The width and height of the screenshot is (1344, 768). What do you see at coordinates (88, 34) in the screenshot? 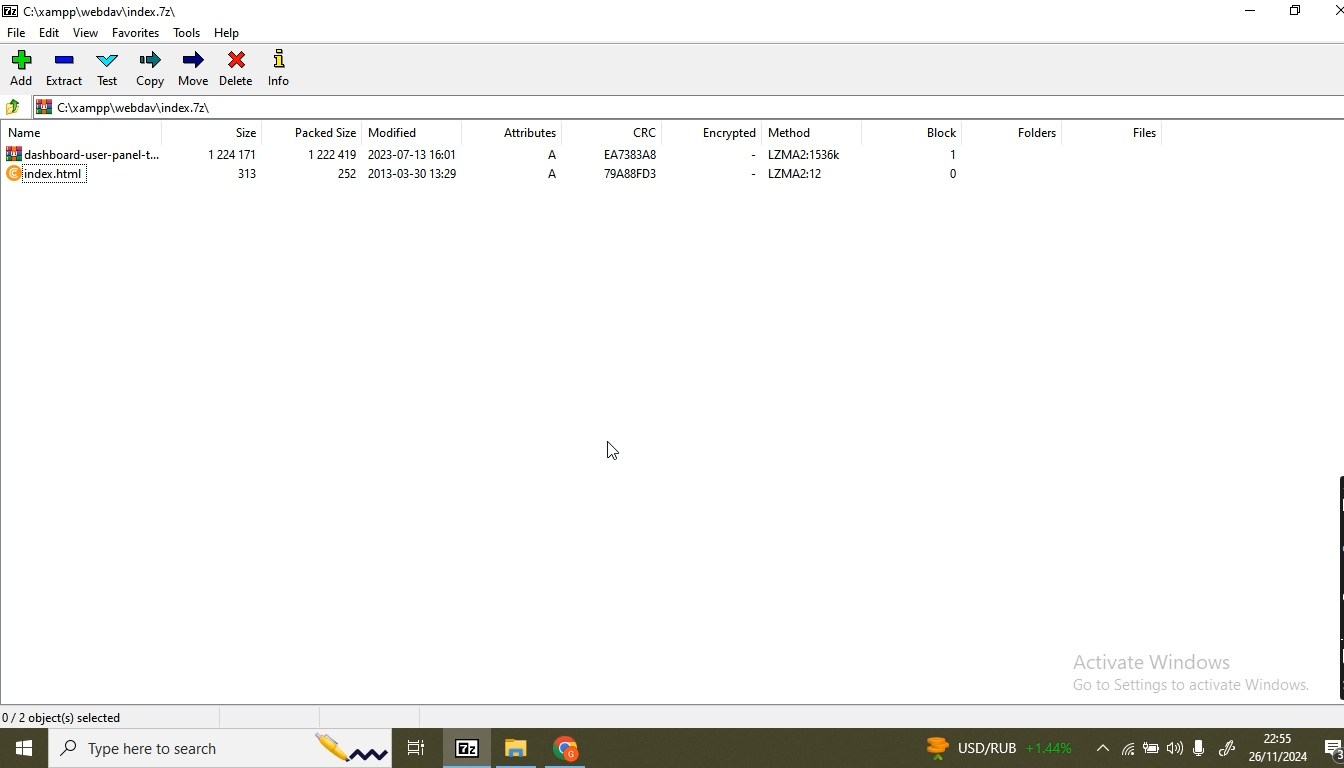
I see `view` at bounding box center [88, 34].